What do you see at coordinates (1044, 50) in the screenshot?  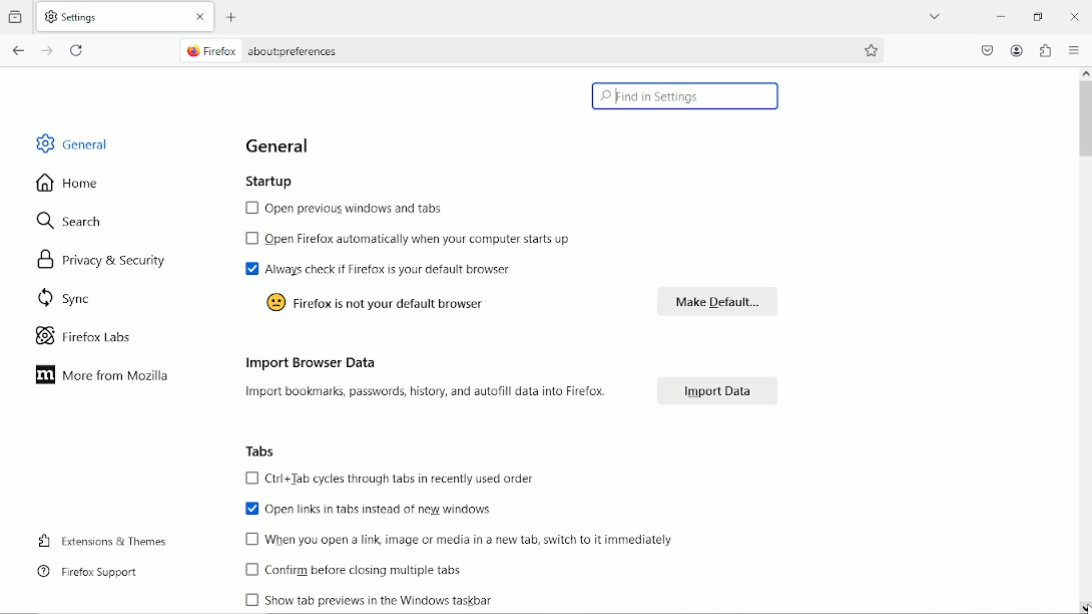 I see `extensions` at bounding box center [1044, 50].